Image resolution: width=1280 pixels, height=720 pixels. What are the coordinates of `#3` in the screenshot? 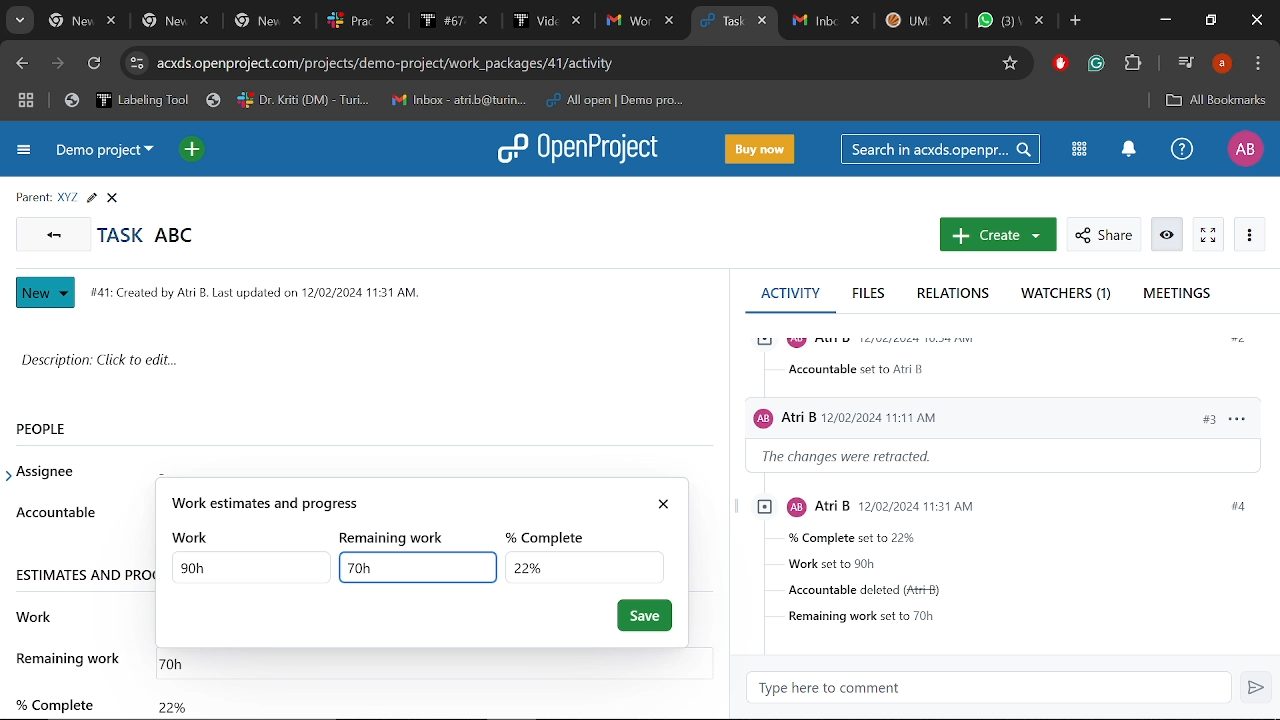 It's located at (1198, 418).